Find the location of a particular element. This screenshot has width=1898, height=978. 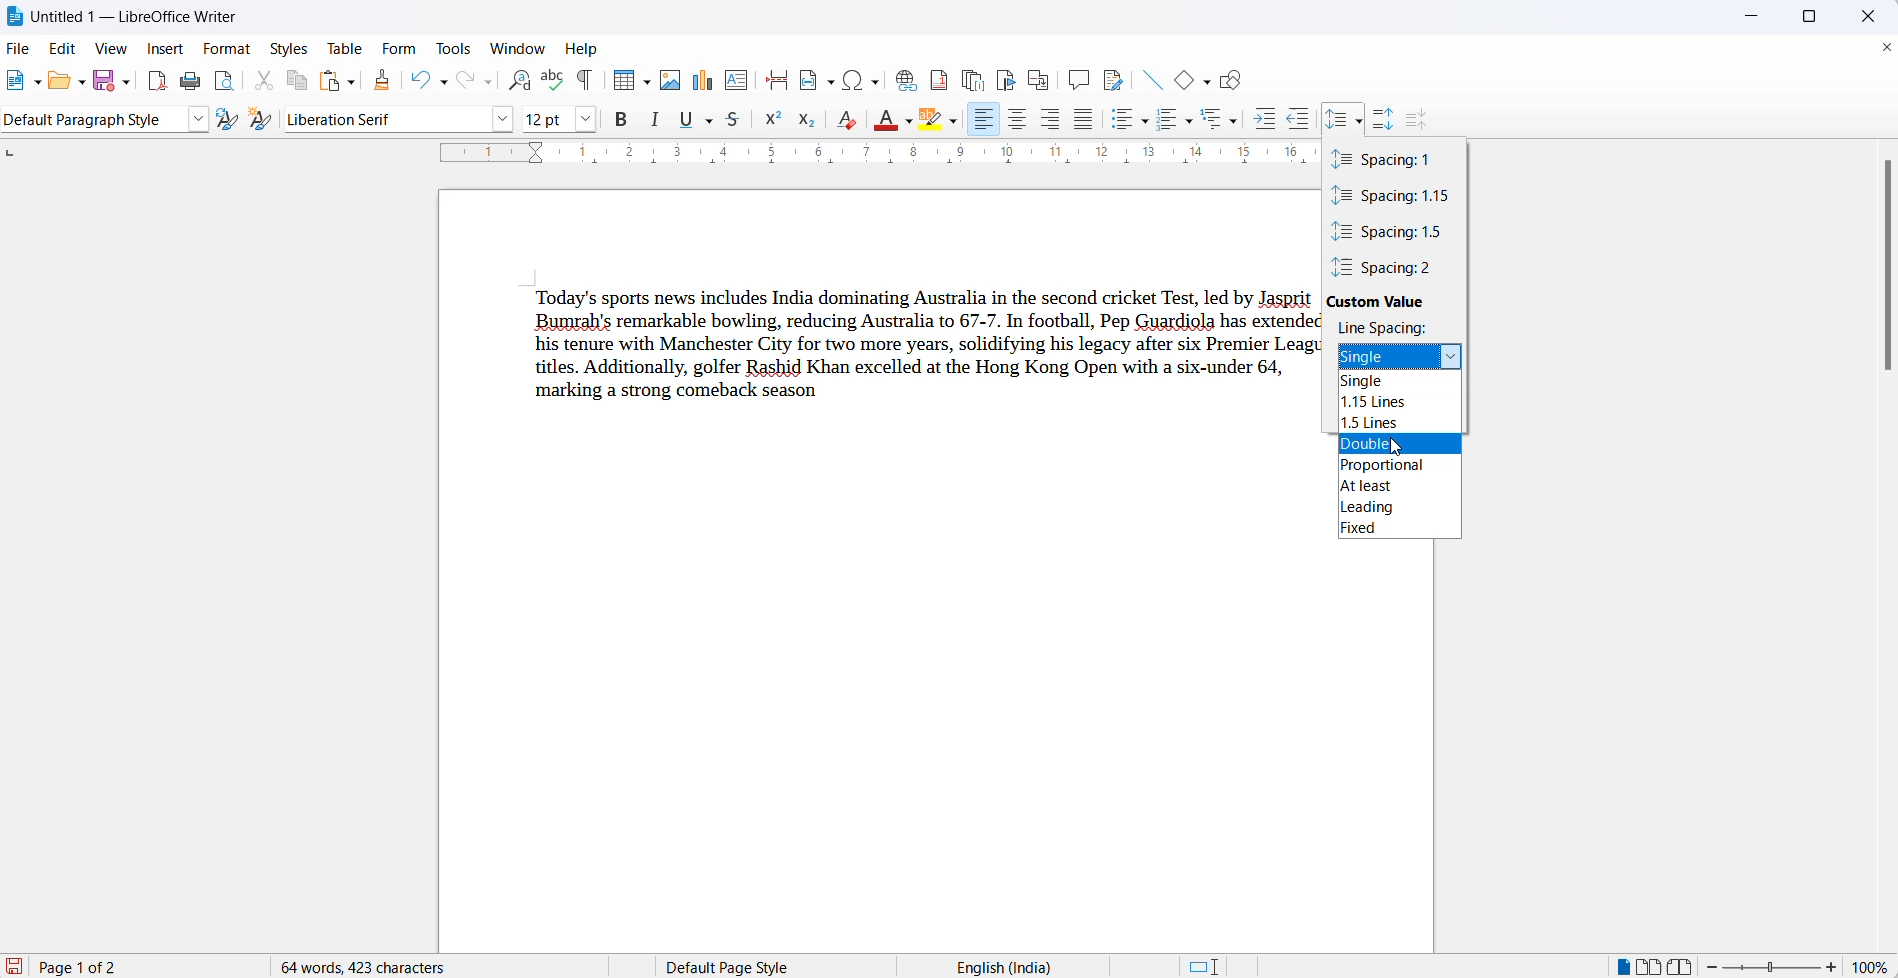

toggle unordered list is located at coordinates (1145, 122).